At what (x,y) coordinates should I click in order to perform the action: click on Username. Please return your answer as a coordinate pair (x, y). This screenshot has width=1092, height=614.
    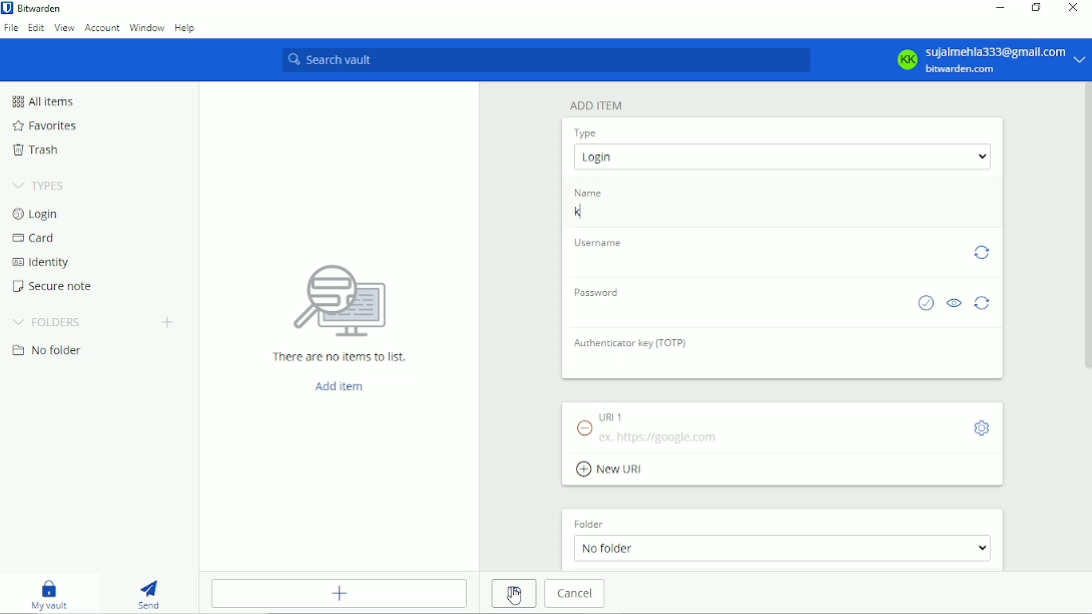
    Looking at the image, I should click on (597, 242).